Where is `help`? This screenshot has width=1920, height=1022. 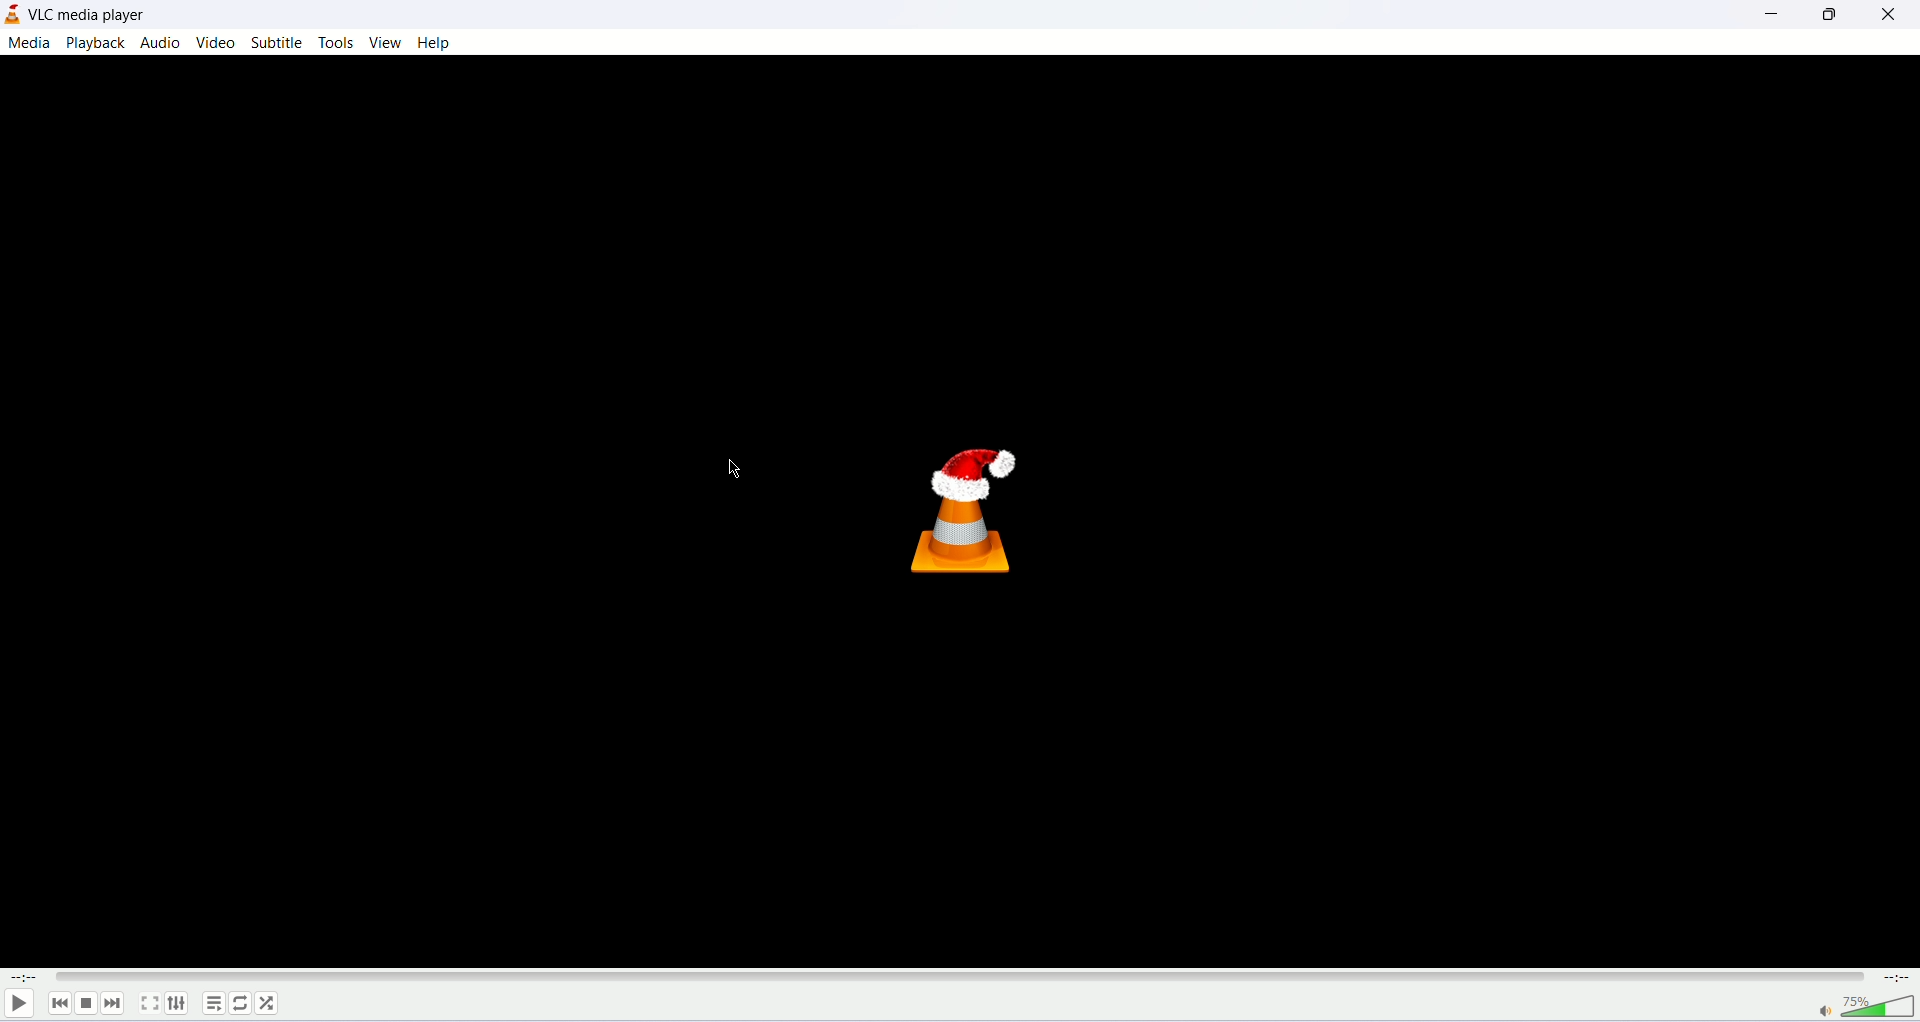 help is located at coordinates (440, 44).